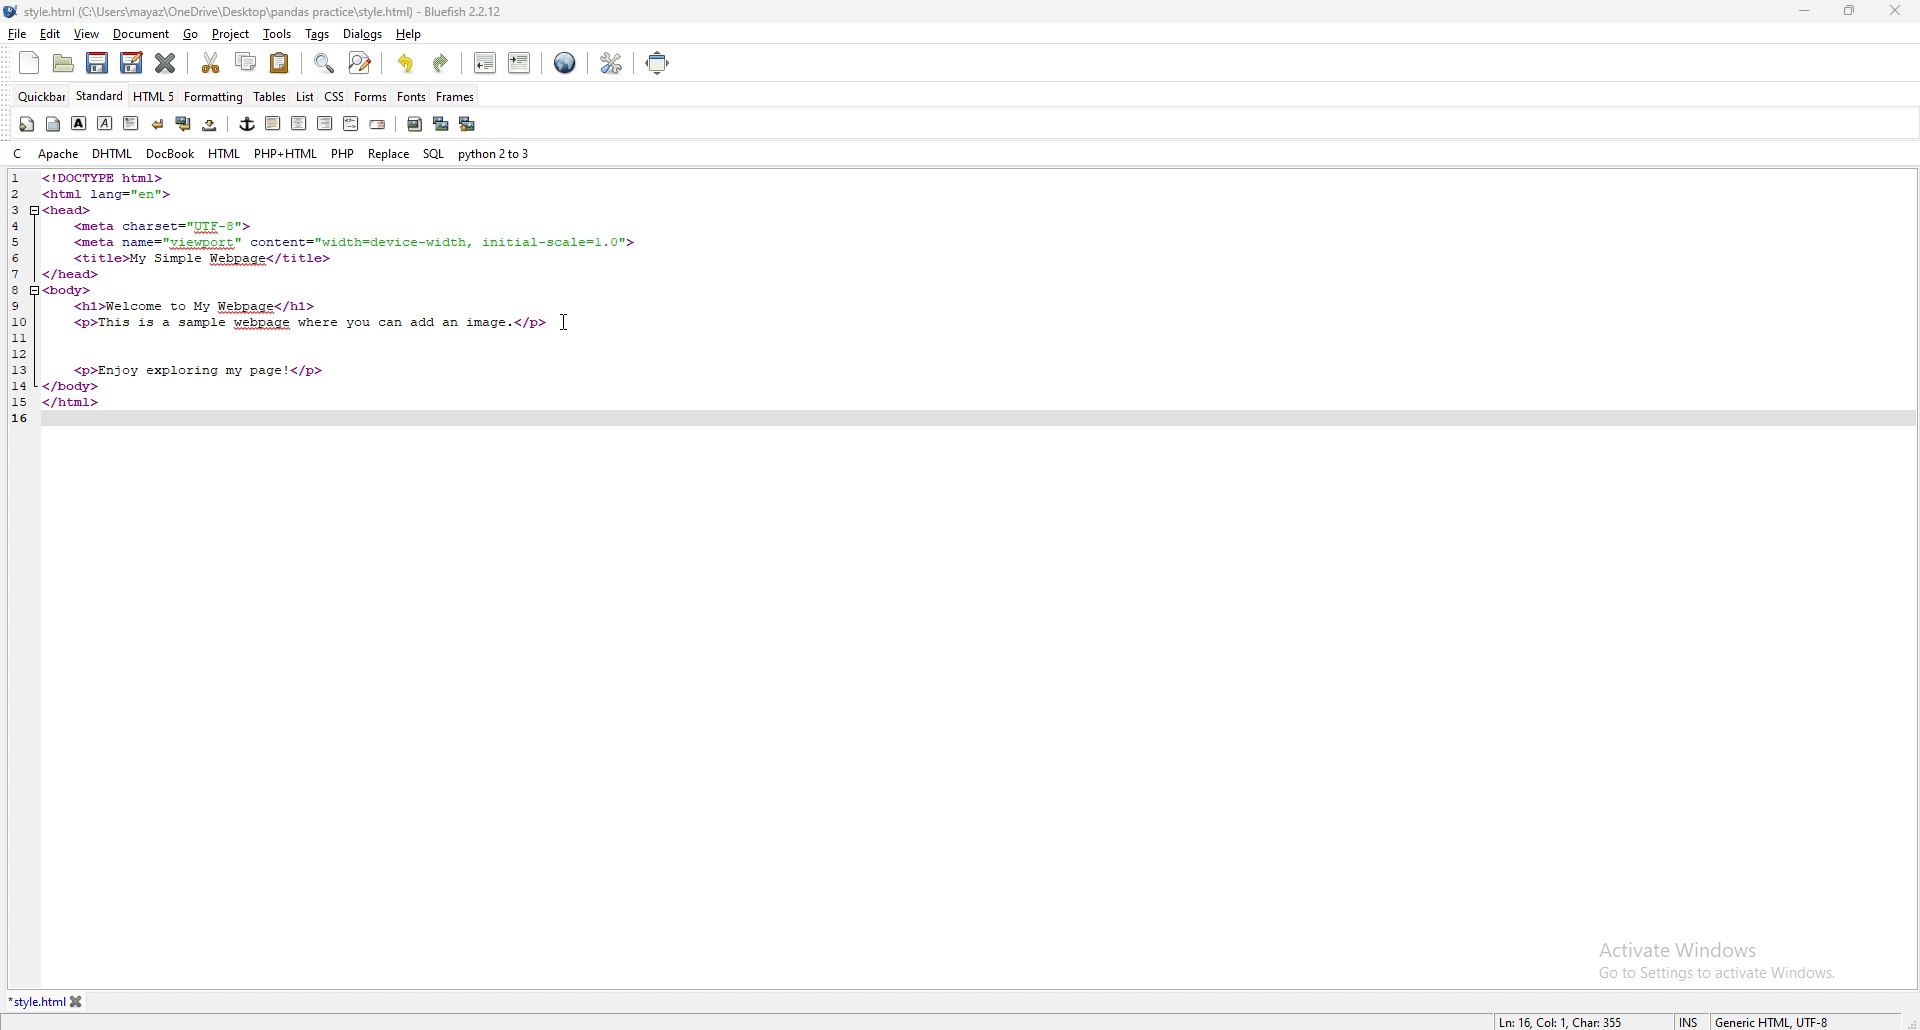 Image resolution: width=1920 pixels, height=1030 pixels. What do you see at coordinates (209, 63) in the screenshot?
I see `cut` at bounding box center [209, 63].